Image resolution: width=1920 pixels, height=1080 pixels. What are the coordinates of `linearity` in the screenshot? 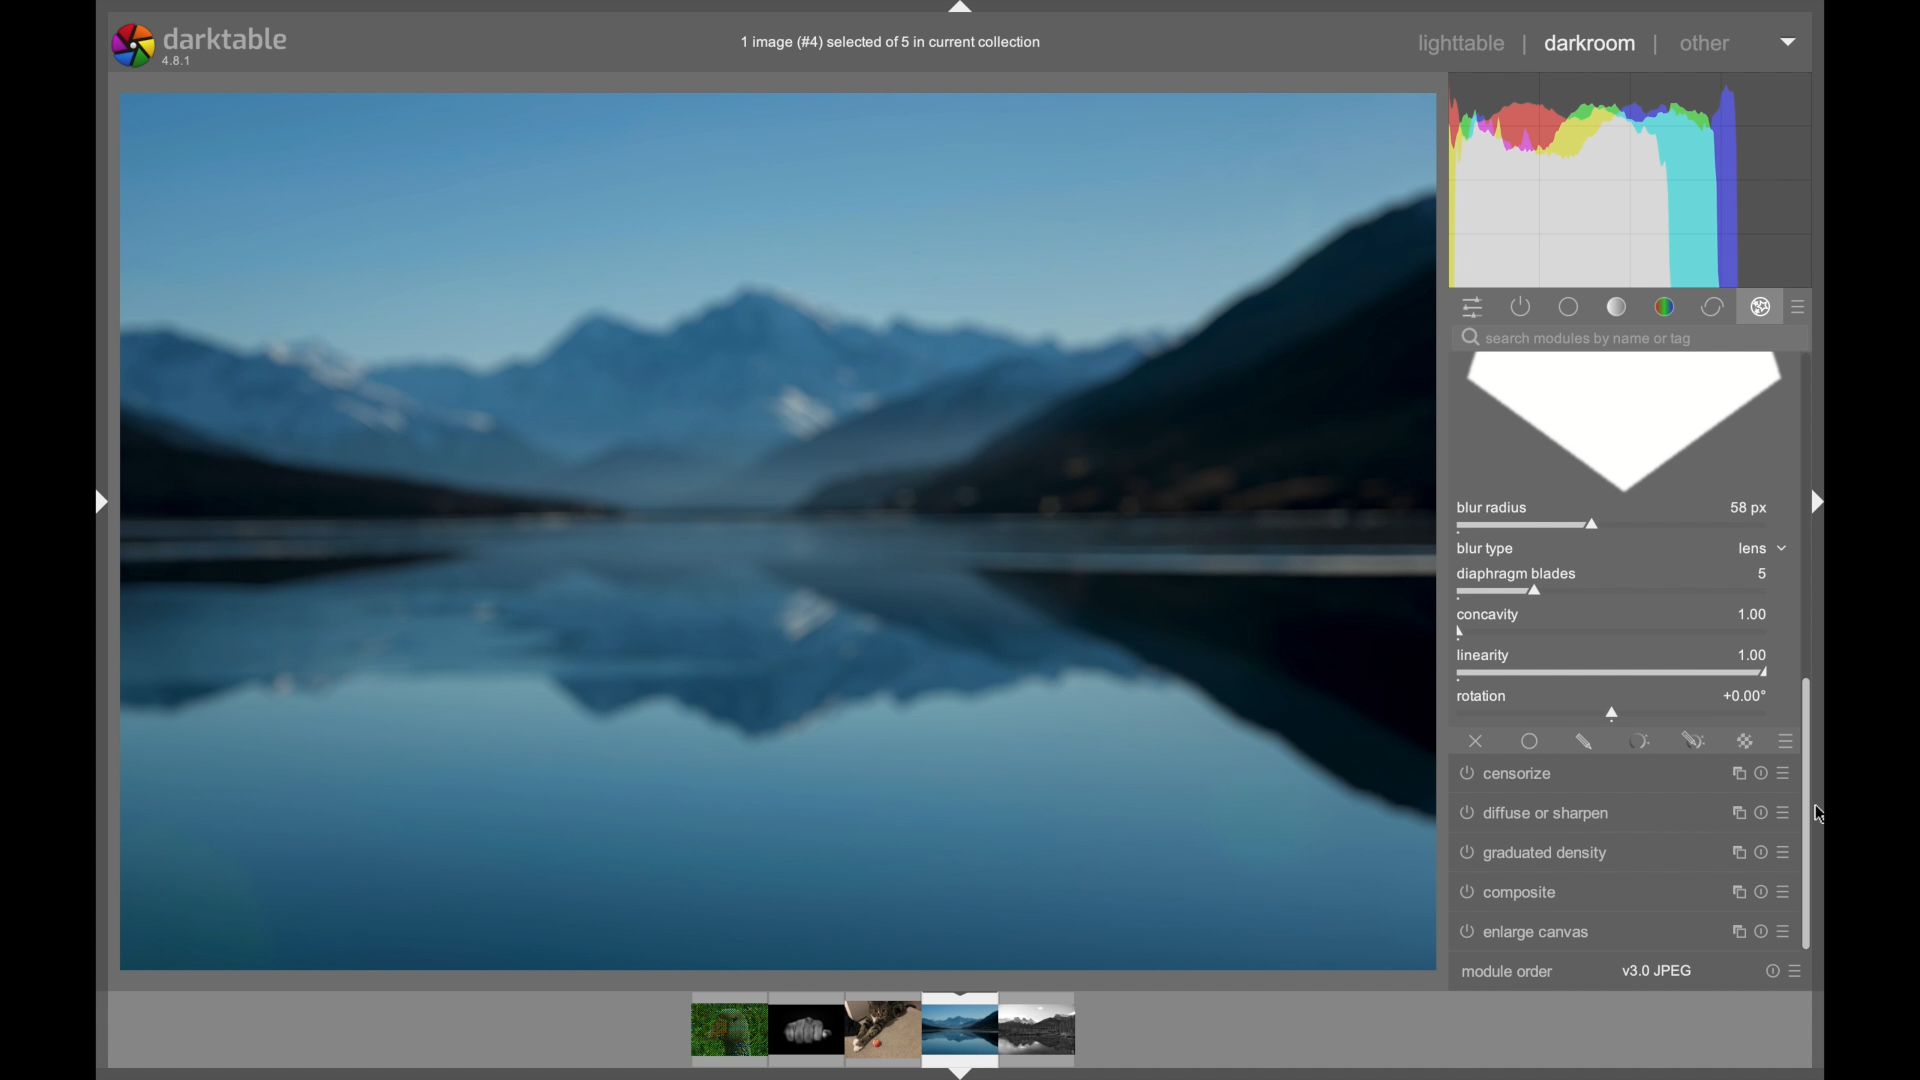 It's located at (1499, 660).